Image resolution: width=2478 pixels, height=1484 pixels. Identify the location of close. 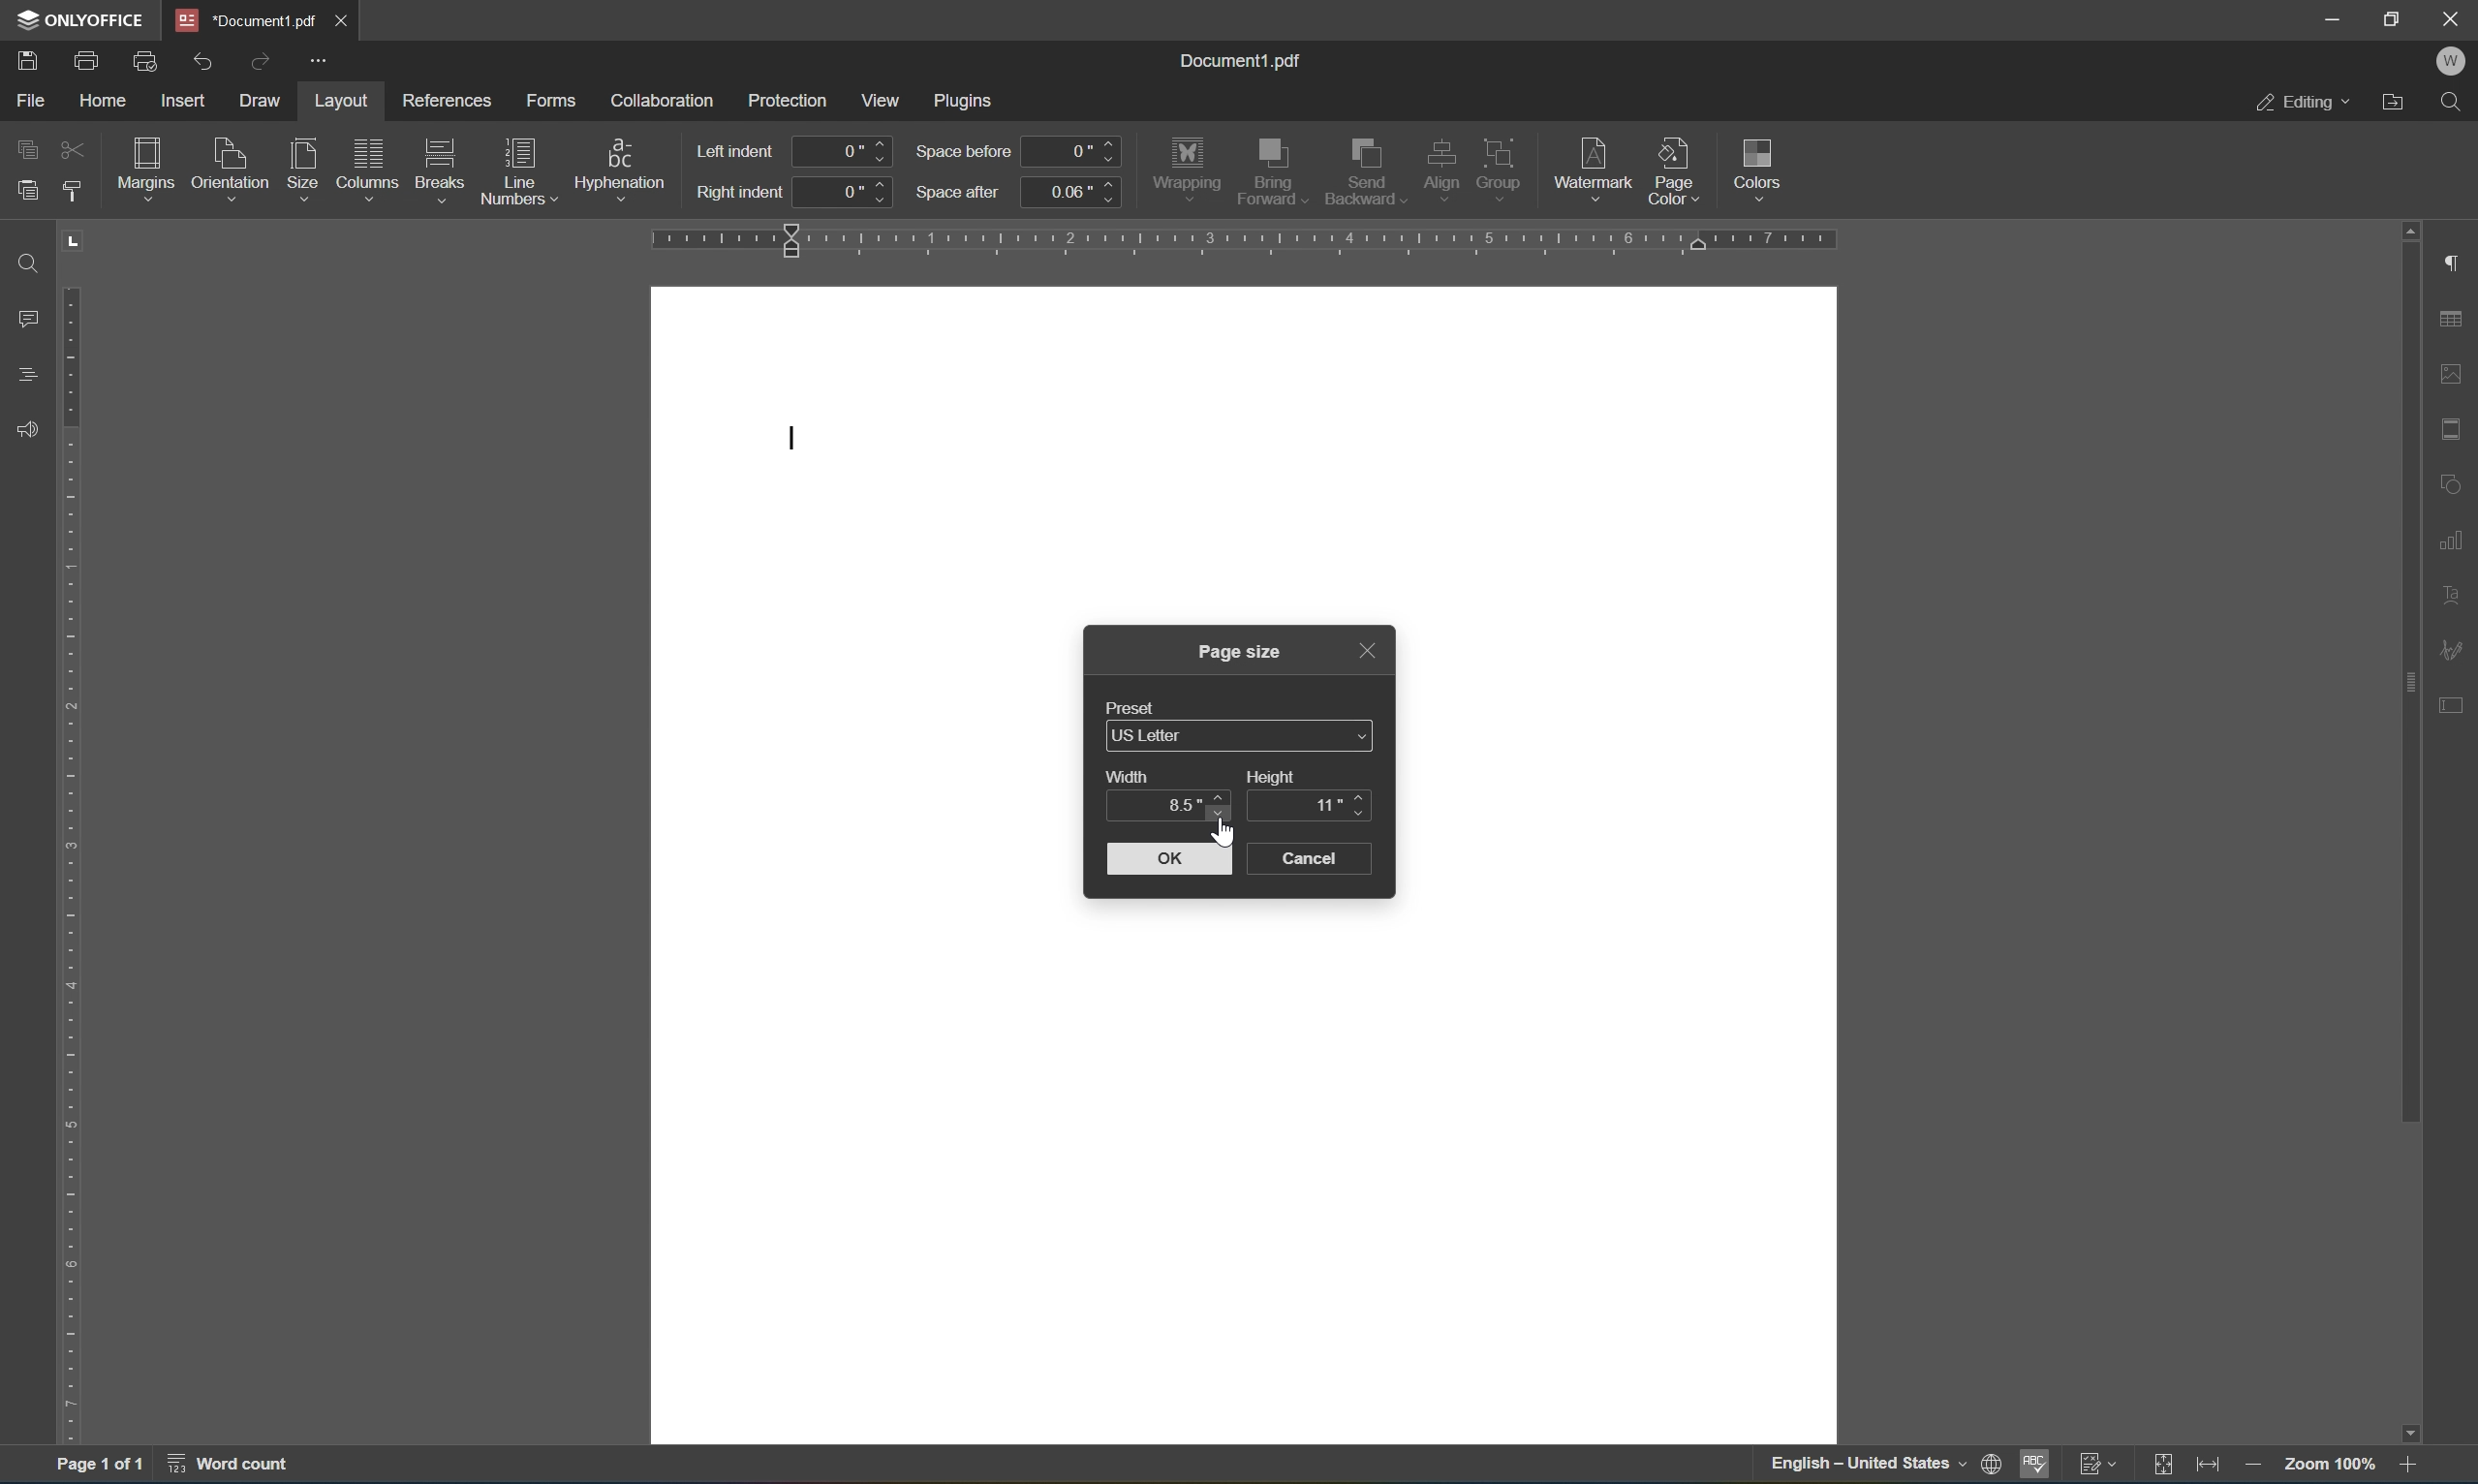
(2452, 18).